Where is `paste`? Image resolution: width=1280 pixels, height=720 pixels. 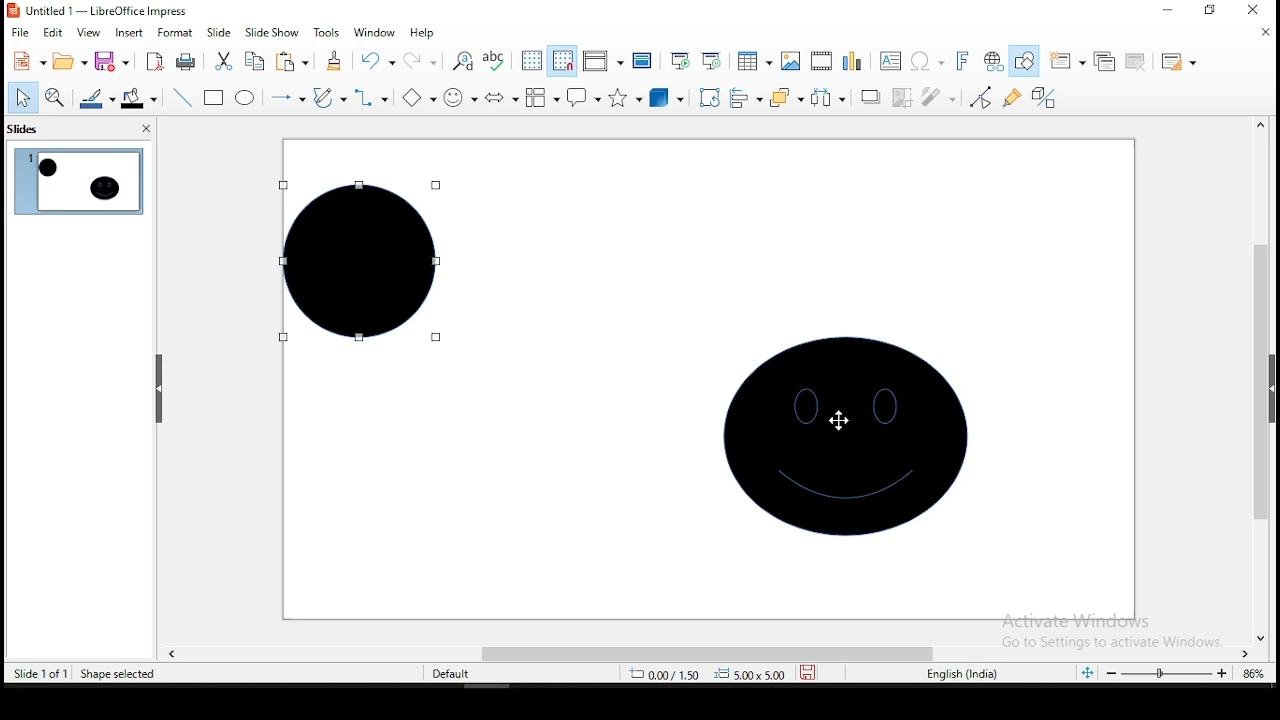 paste is located at coordinates (292, 63).